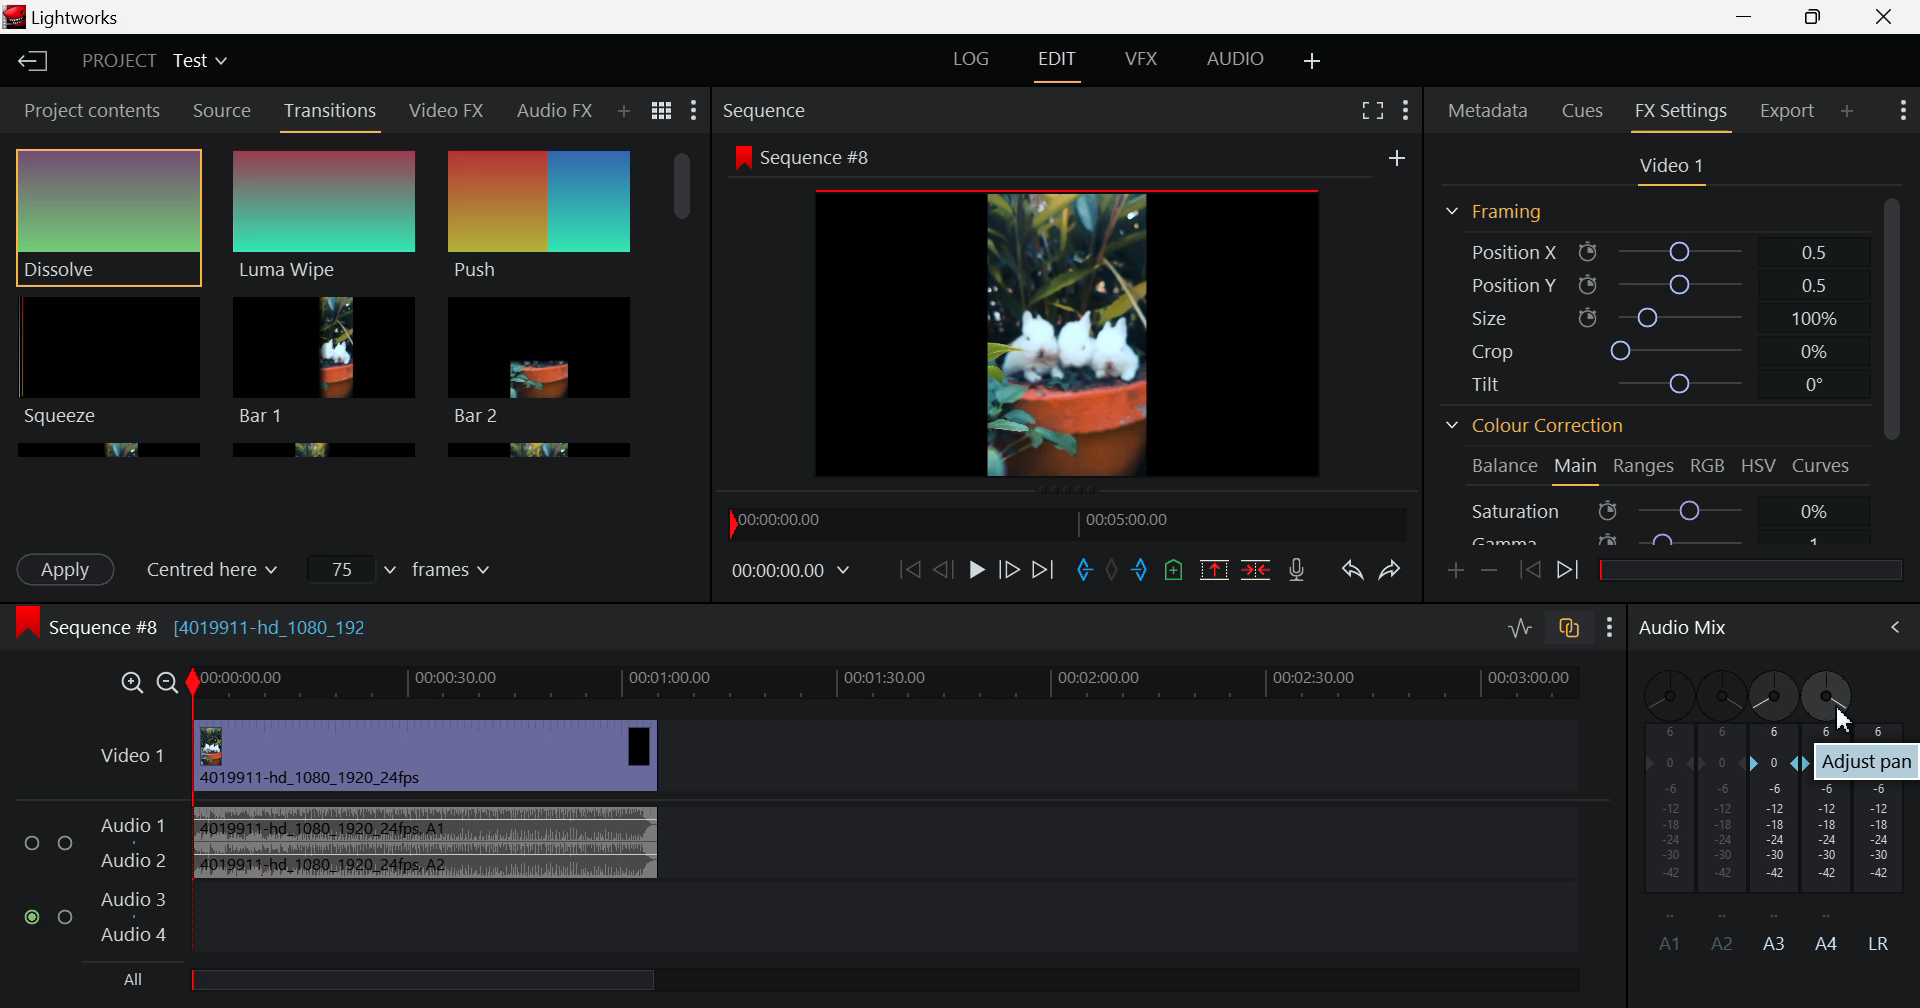 This screenshot has width=1920, height=1008. Describe the element at coordinates (198, 626) in the screenshot. I see `Sequence #8 (4019911-hd_1080_192)` at that location.